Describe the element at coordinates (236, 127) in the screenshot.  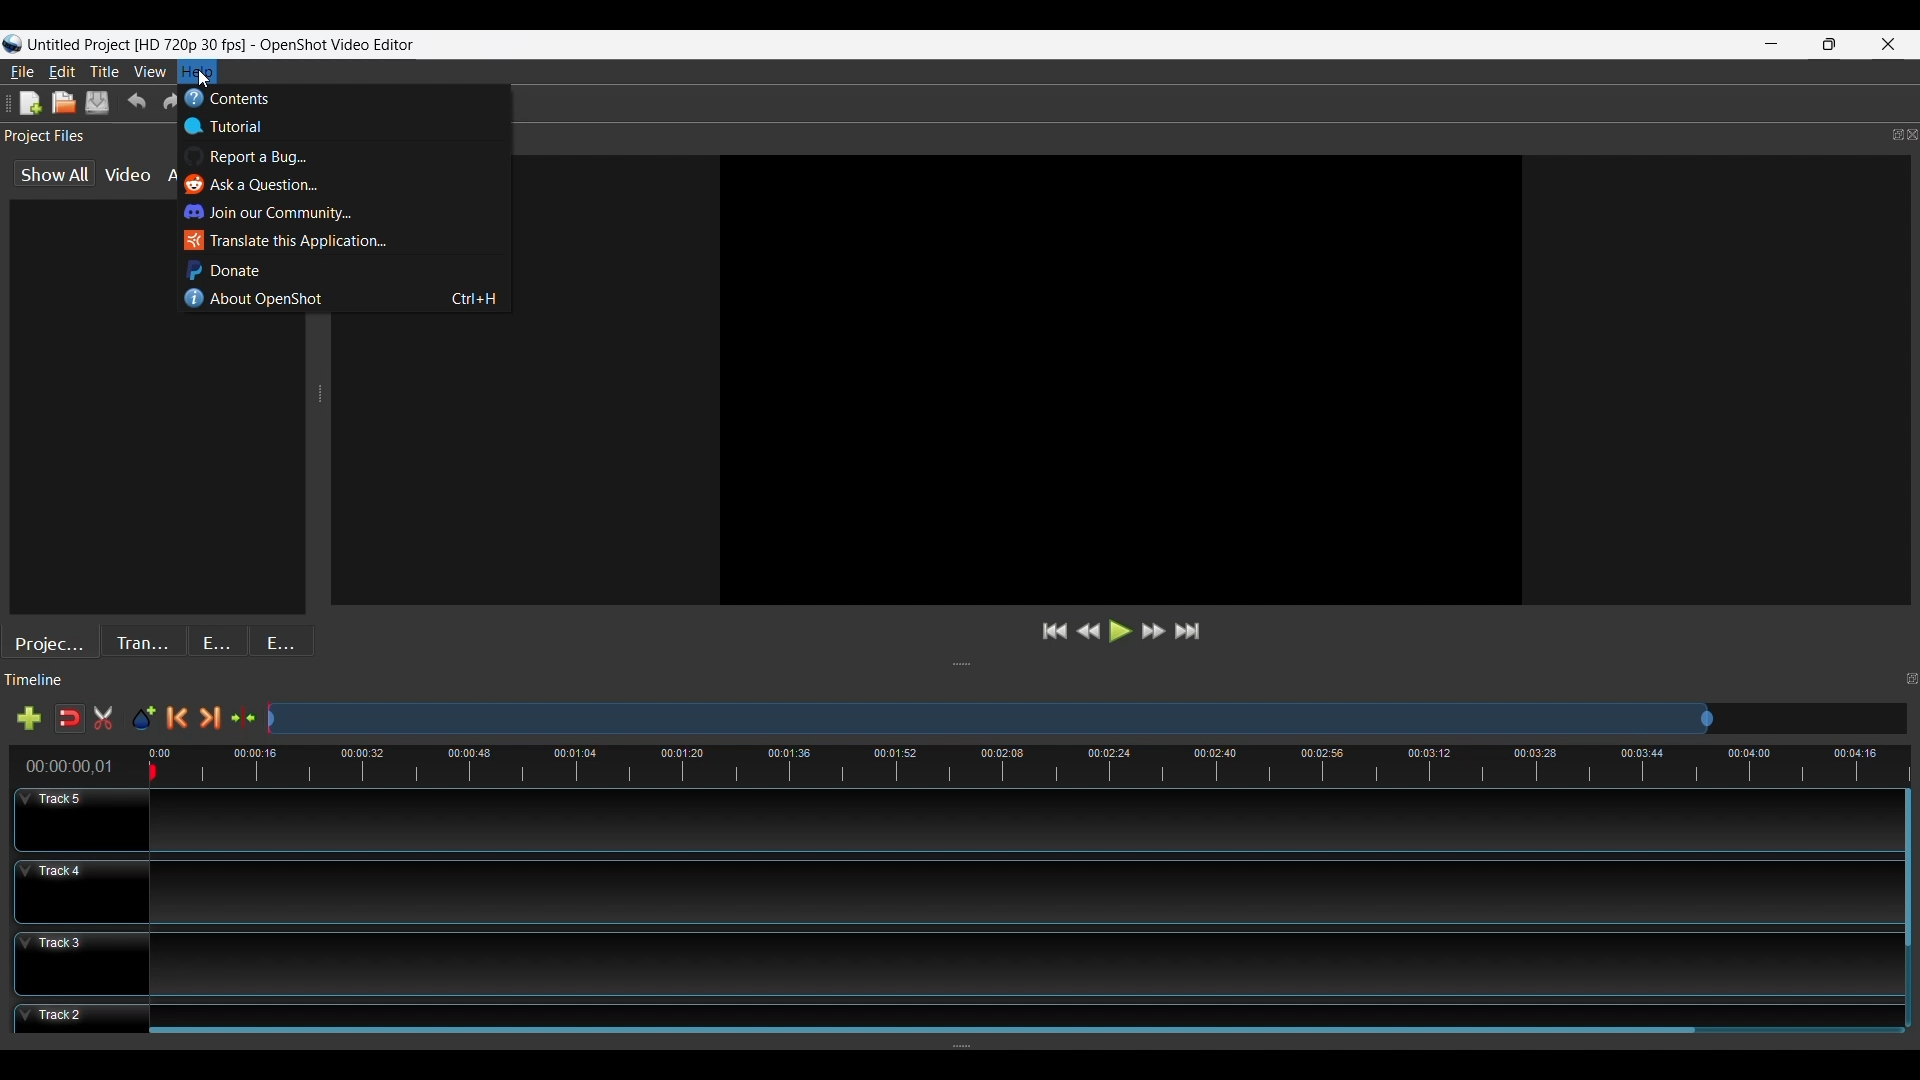
I see `Tutorial` at that location.